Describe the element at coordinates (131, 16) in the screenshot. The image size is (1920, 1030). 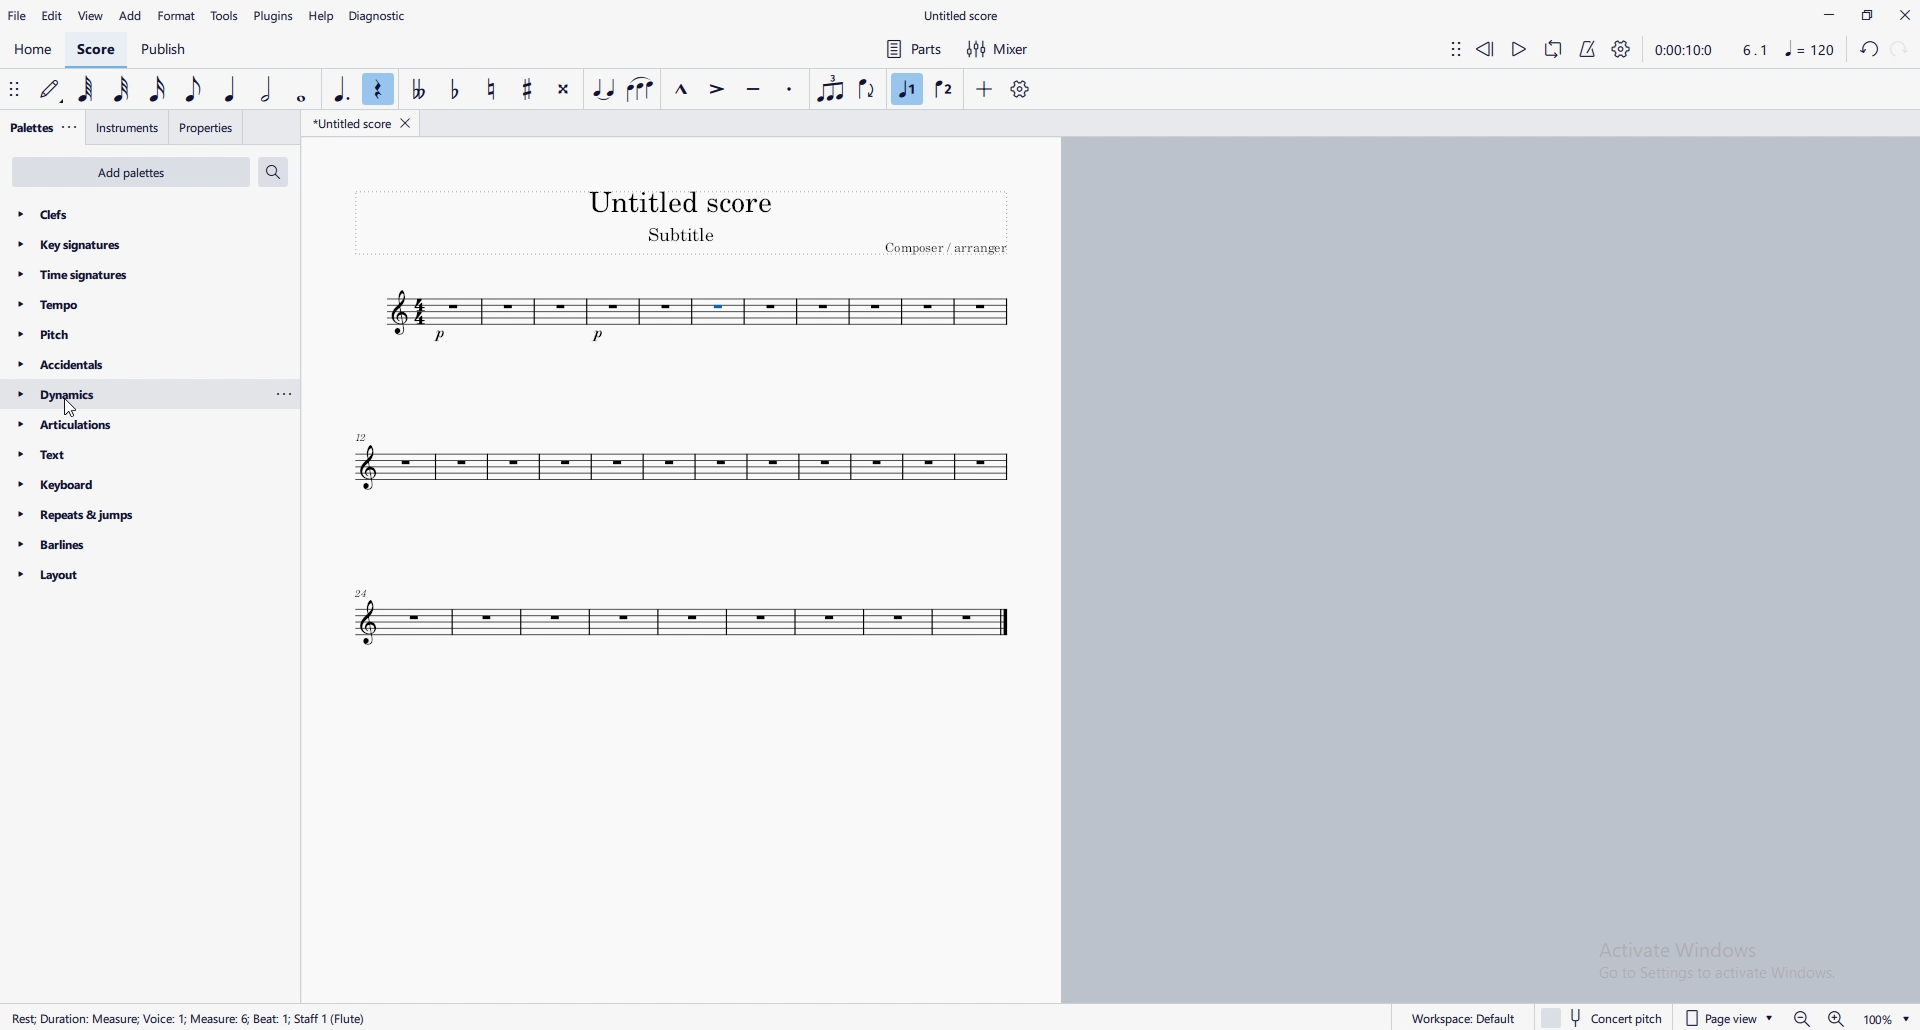
I see `add` at that location.